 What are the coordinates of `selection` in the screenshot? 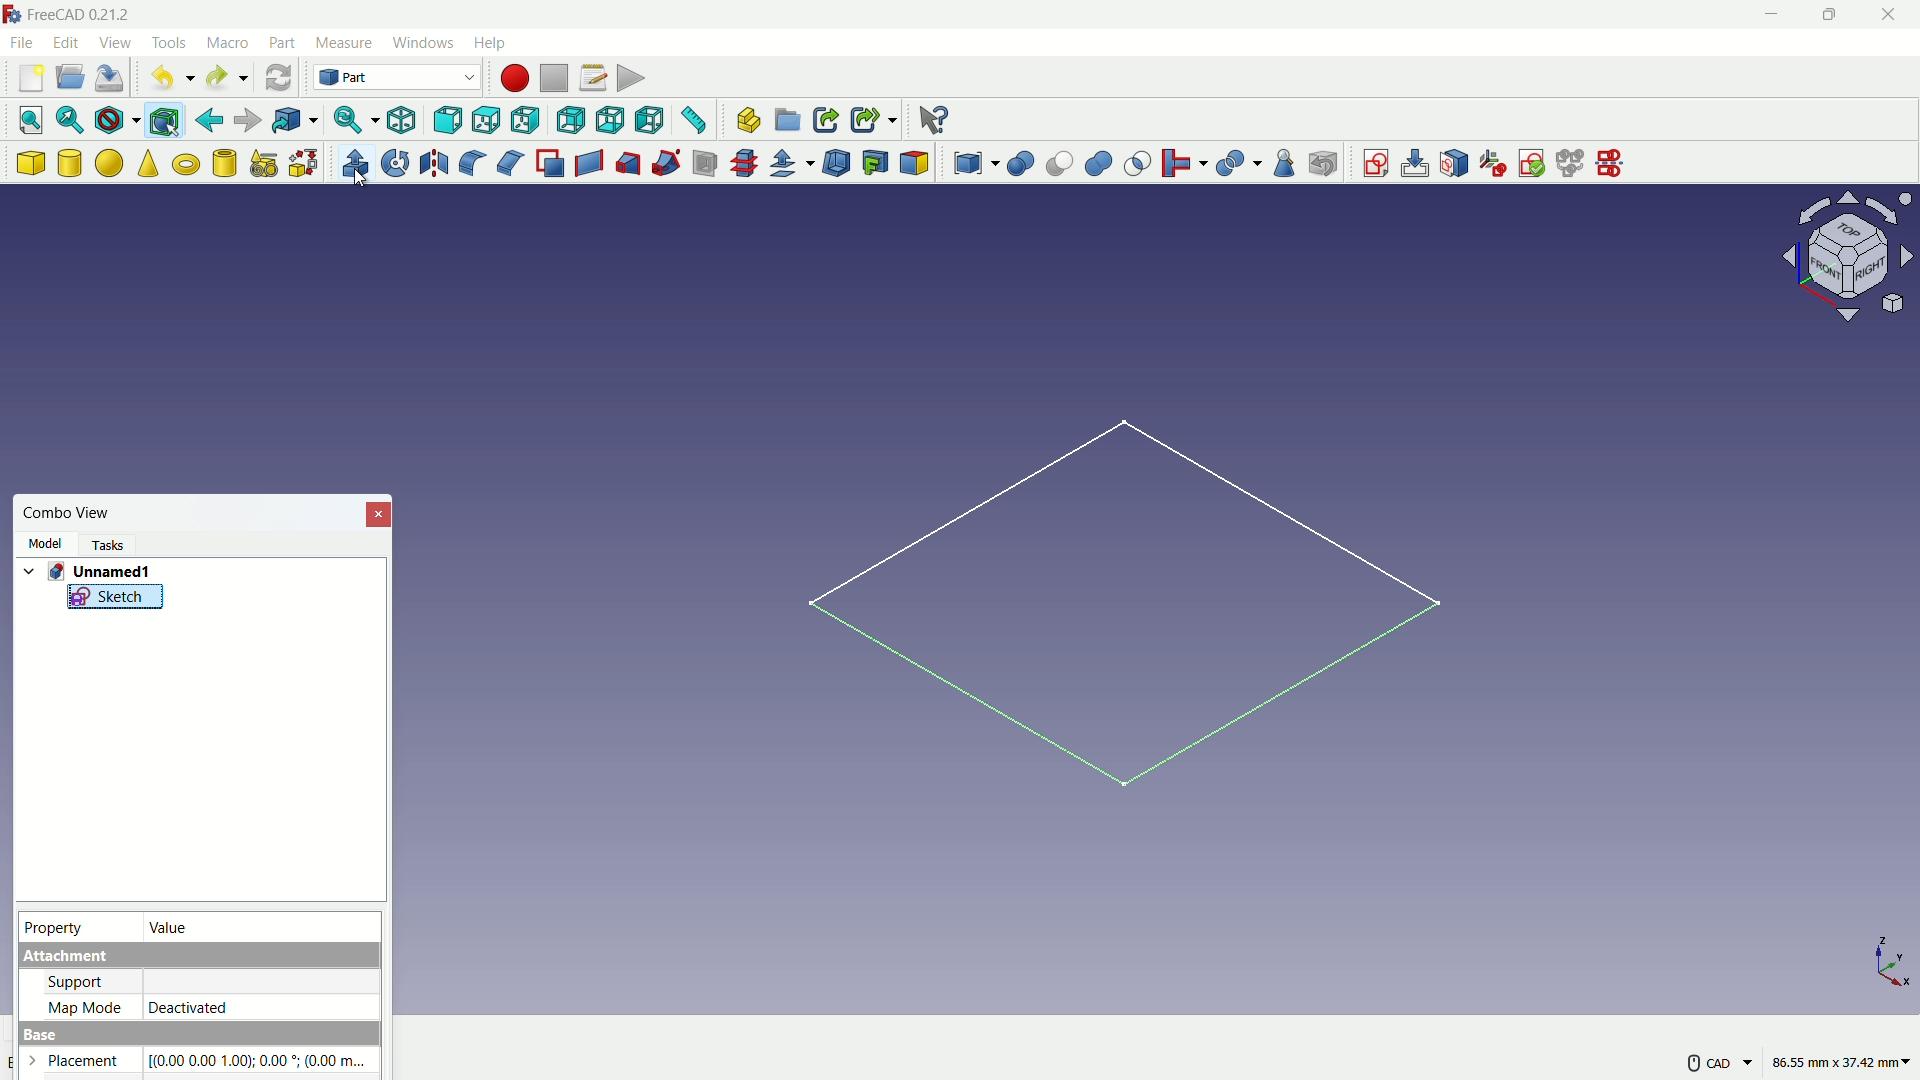 It's located at (1138, 164).